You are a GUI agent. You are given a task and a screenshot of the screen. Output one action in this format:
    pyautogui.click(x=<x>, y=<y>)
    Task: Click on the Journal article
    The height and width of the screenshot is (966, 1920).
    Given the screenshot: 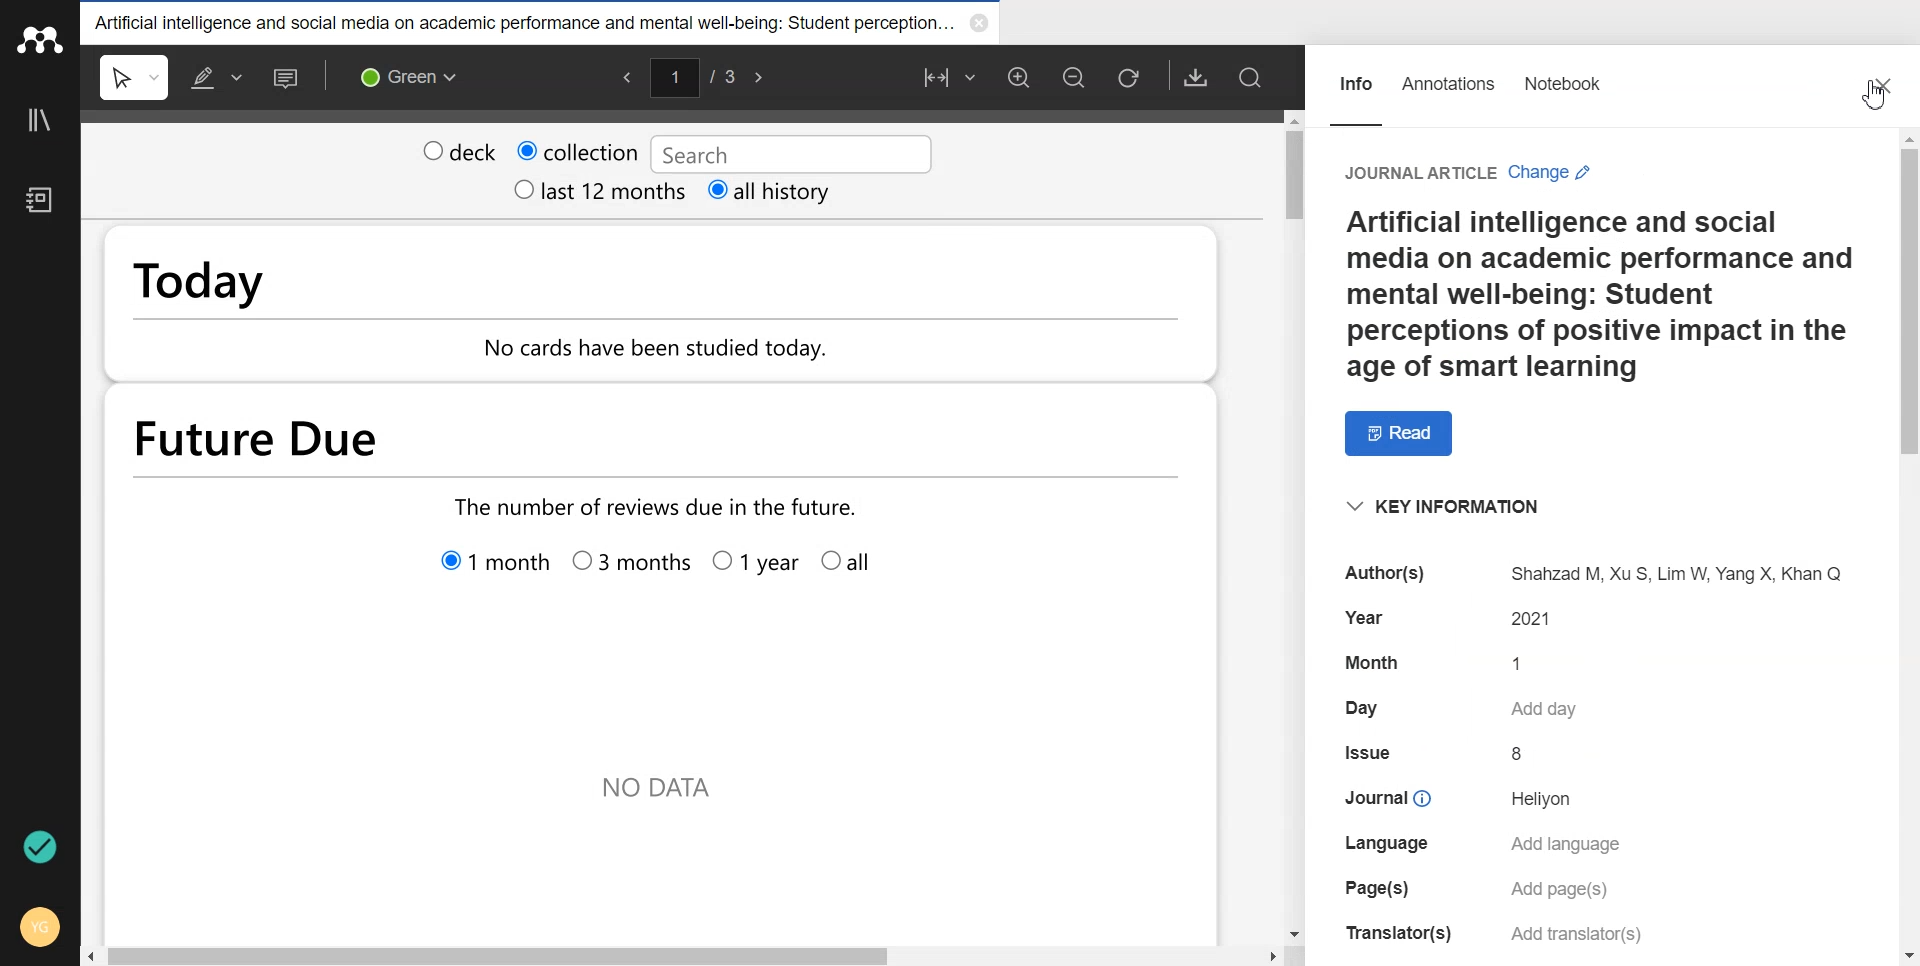 What is the action you would take?
    pyautogui.click(x=1416, y=162)
    